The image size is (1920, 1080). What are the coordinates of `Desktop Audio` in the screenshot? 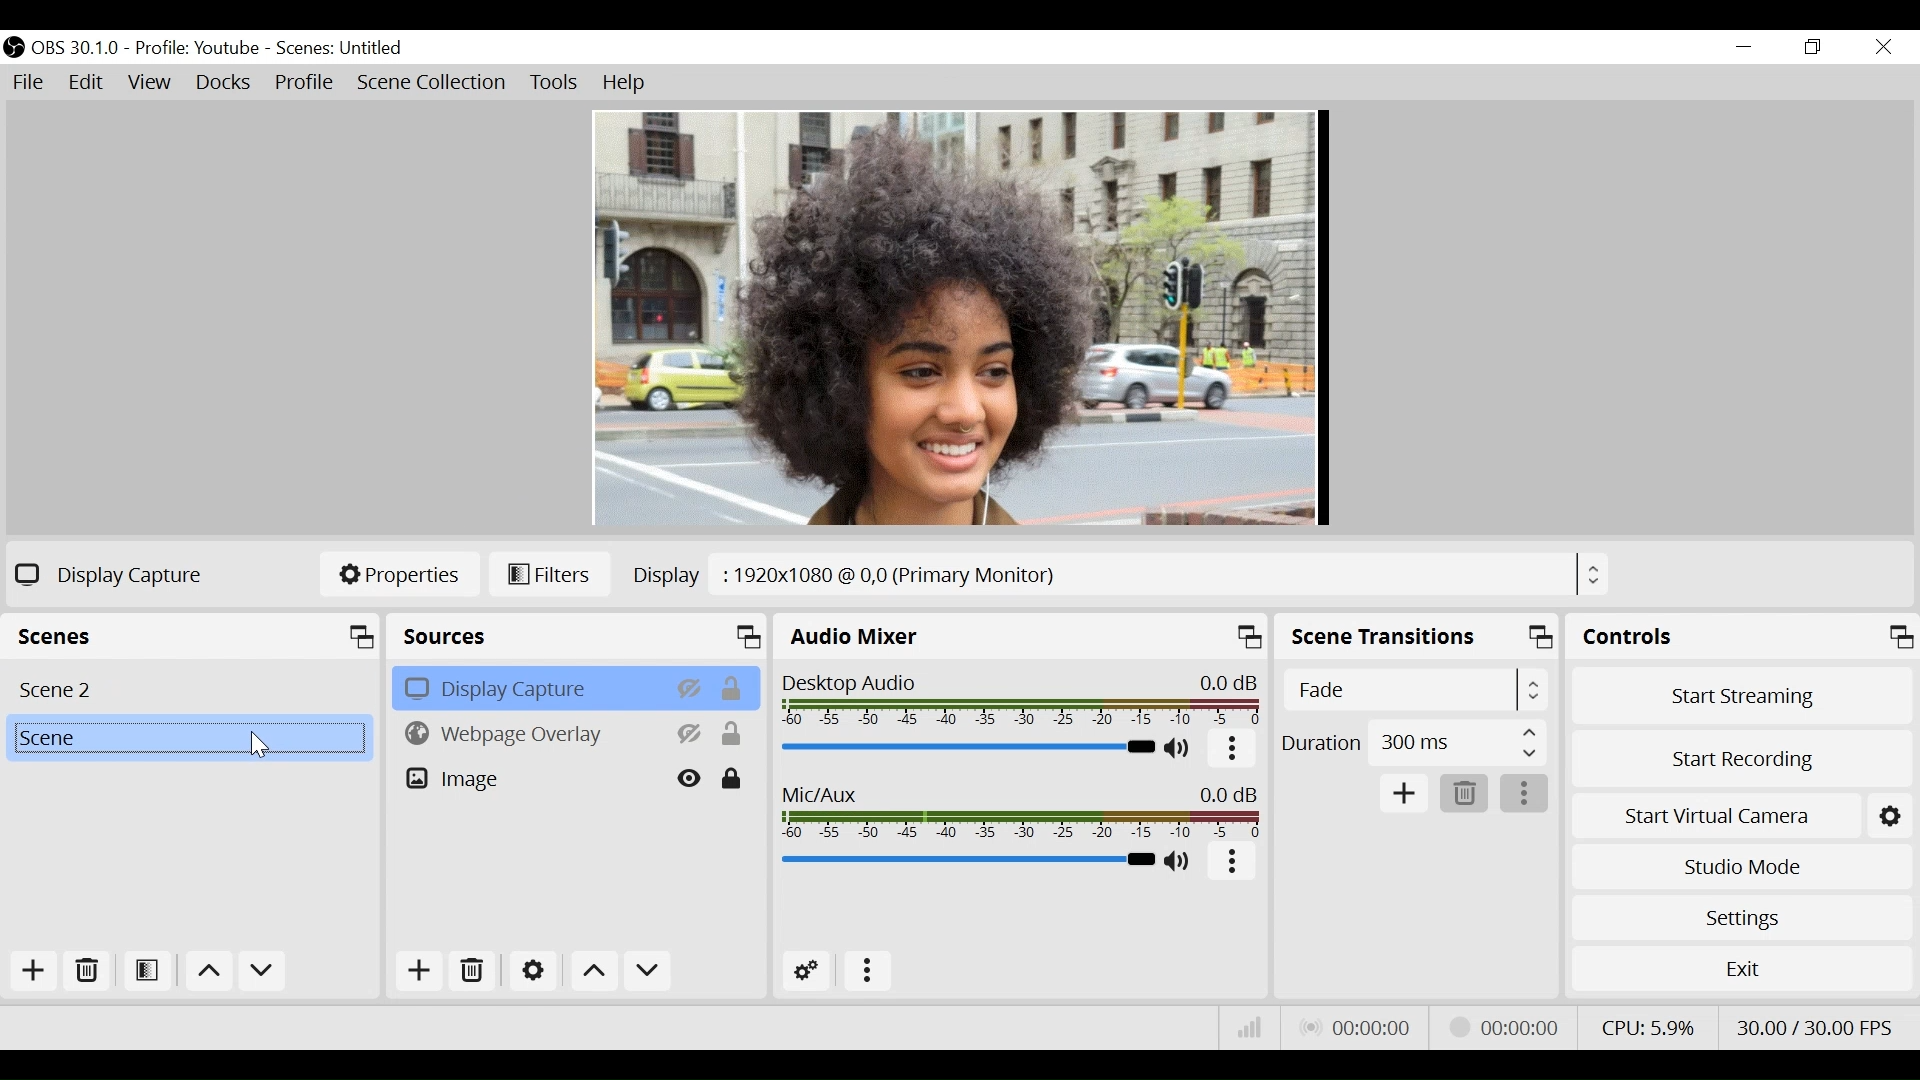 It's located at (1024, 696).